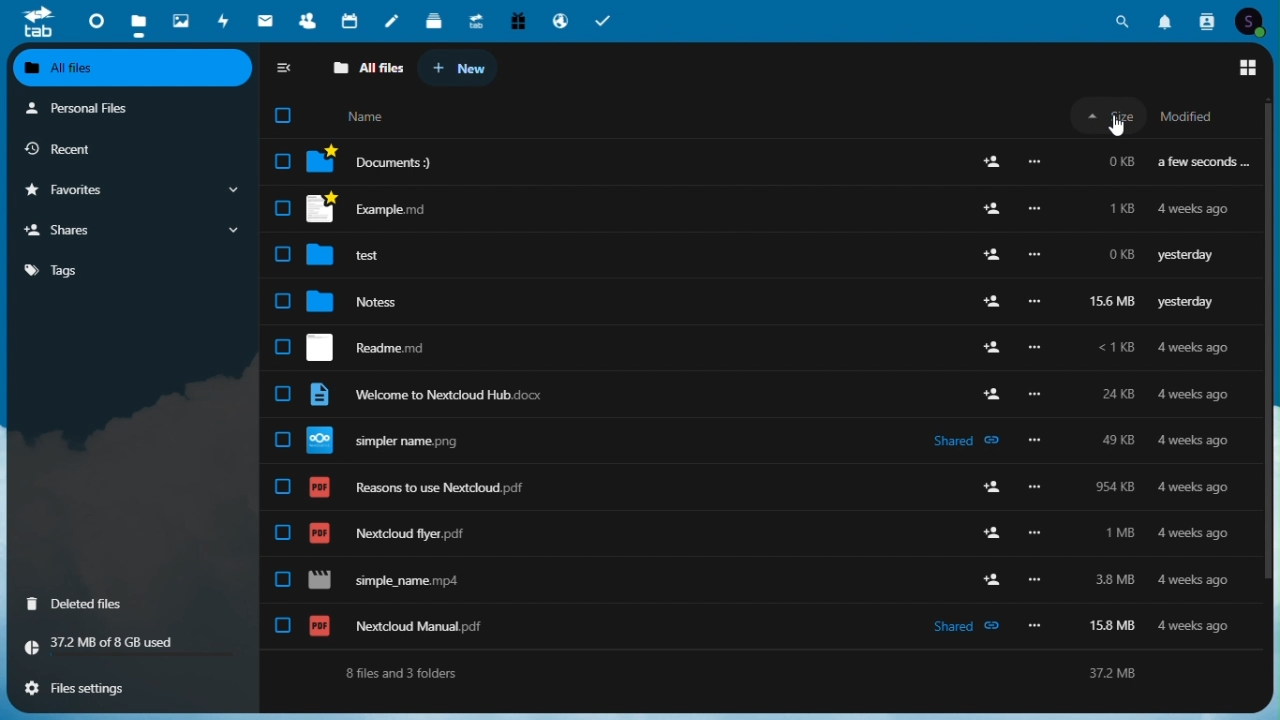 Image resolution: width=1280 pixels, height=720 pixels. What do you see at coordinates (751, 254) in the screenshot?
I see `test` at bounding box center [751, 254].